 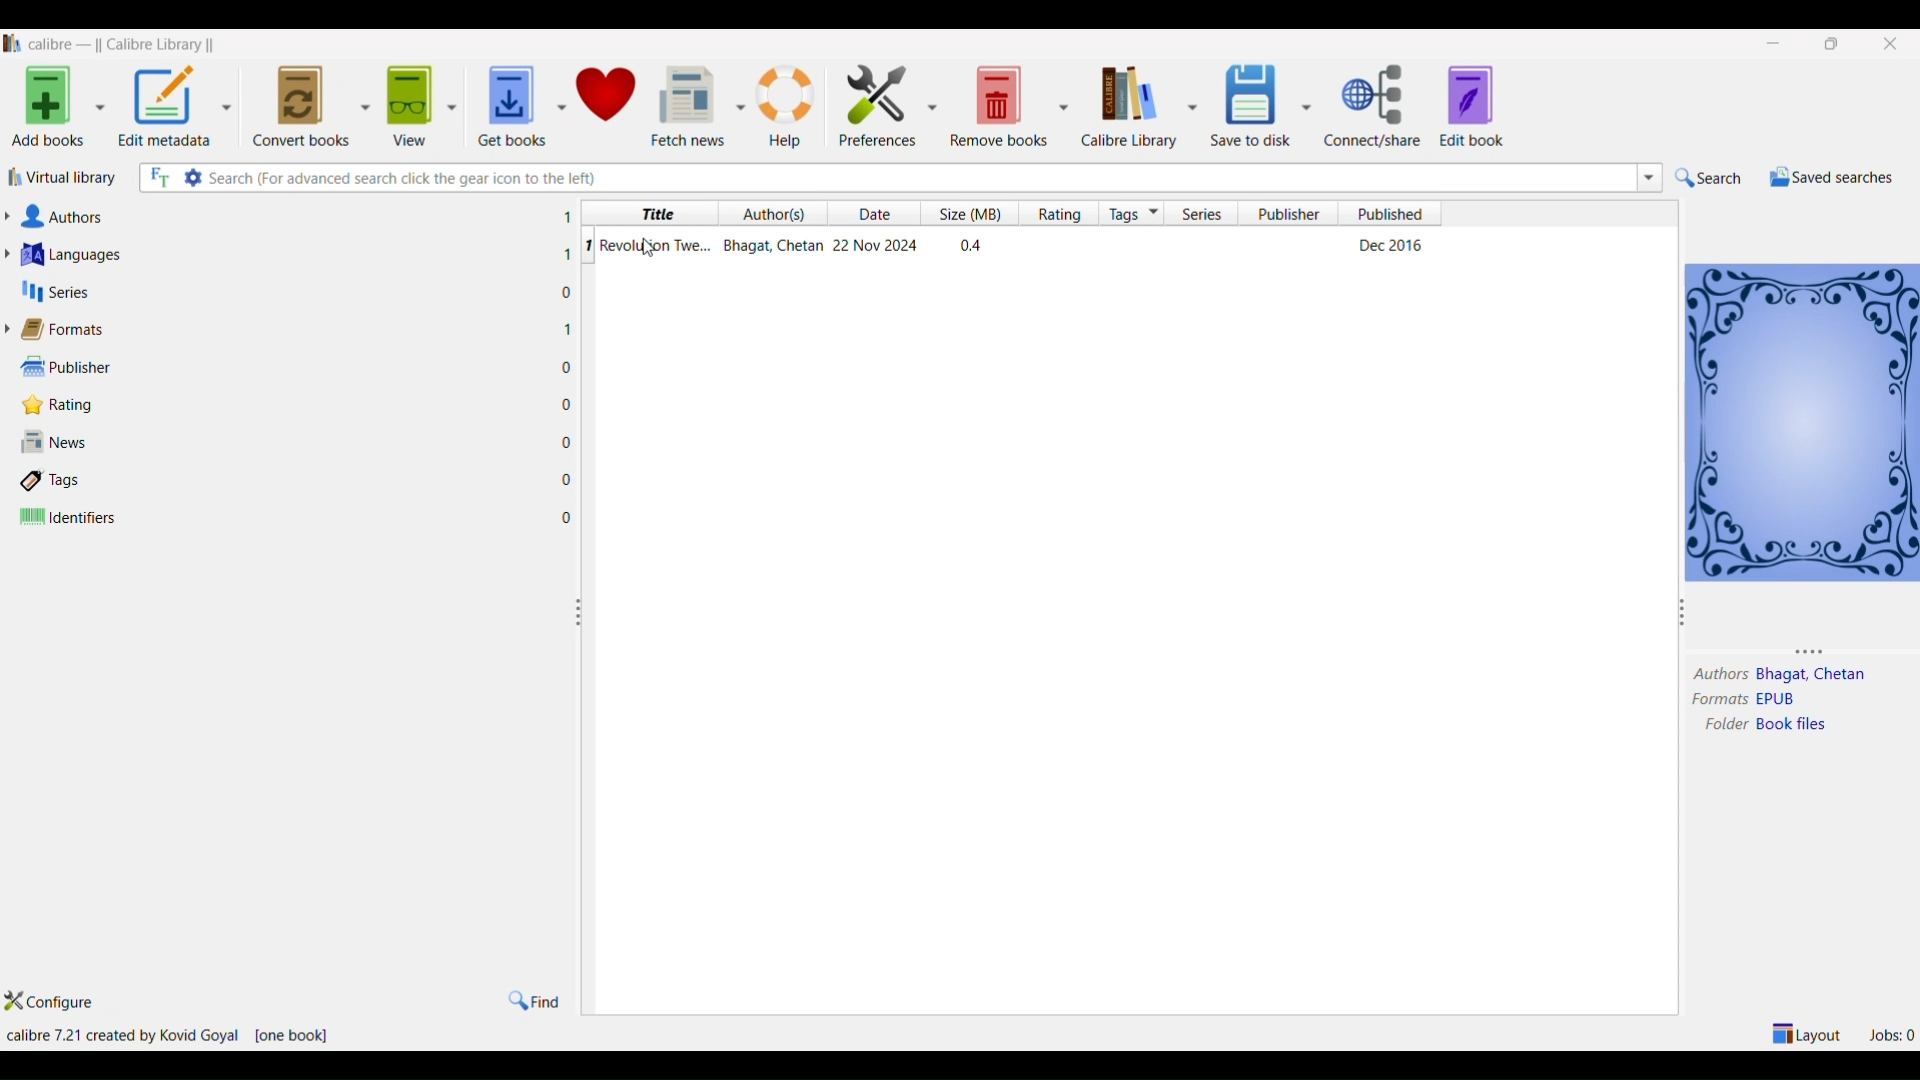 What do you see at coordinates (567, 479) in the screenshot?
I see `0` at bounding box center [567, 479].